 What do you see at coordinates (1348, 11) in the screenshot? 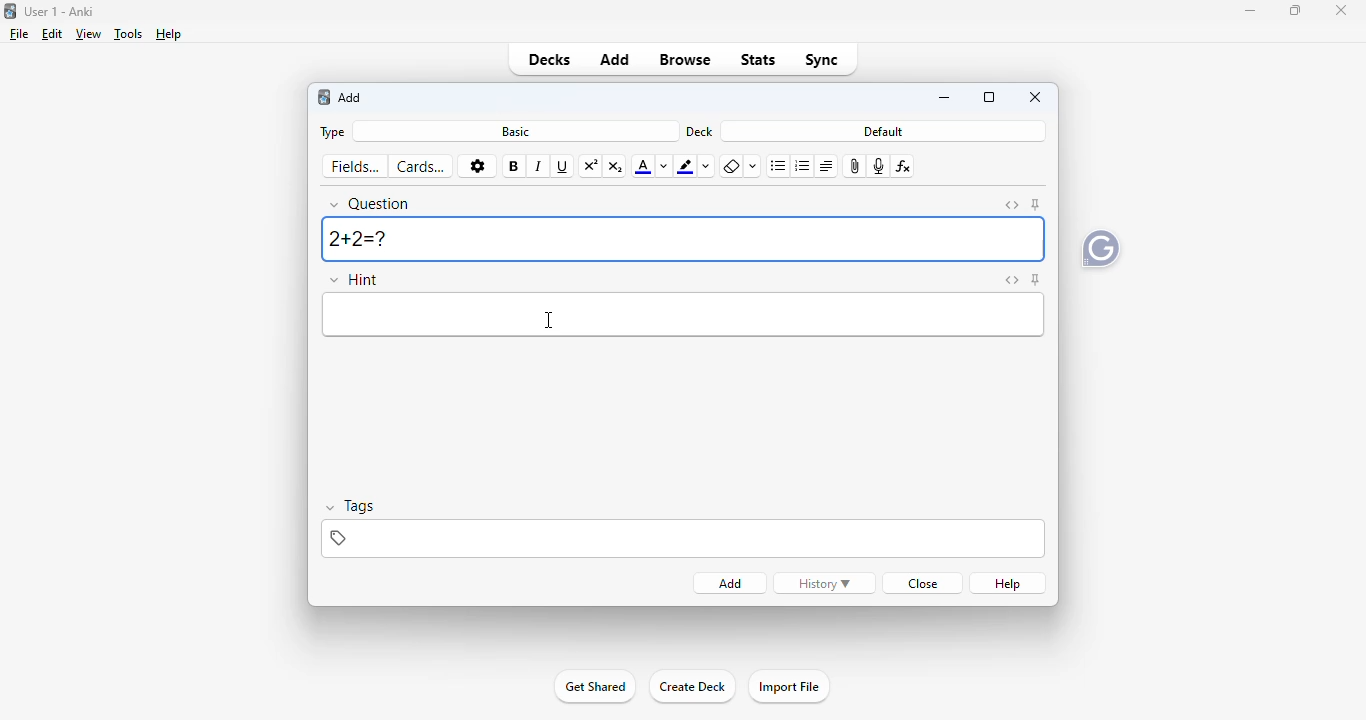
I see `Close` at bounding box center [1348, 11].